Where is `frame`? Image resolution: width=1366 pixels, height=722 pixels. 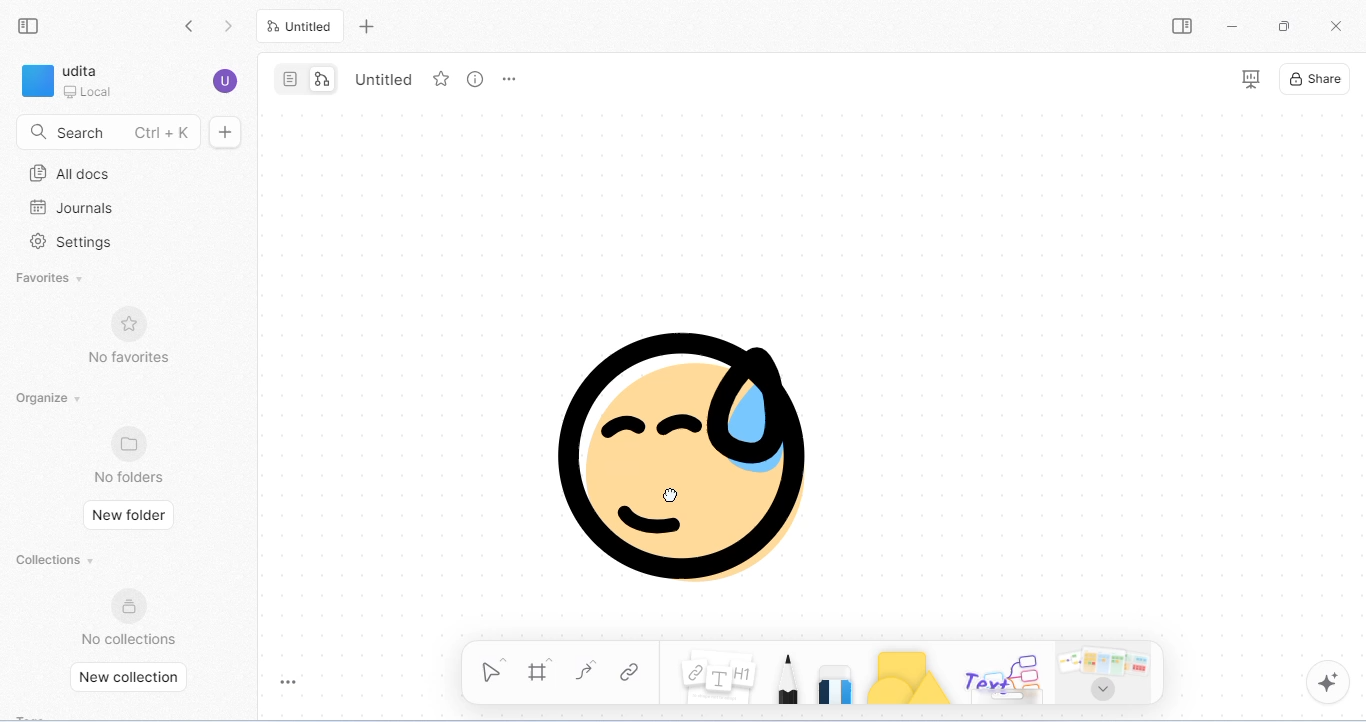
frame is located at coordinates (540, 670).